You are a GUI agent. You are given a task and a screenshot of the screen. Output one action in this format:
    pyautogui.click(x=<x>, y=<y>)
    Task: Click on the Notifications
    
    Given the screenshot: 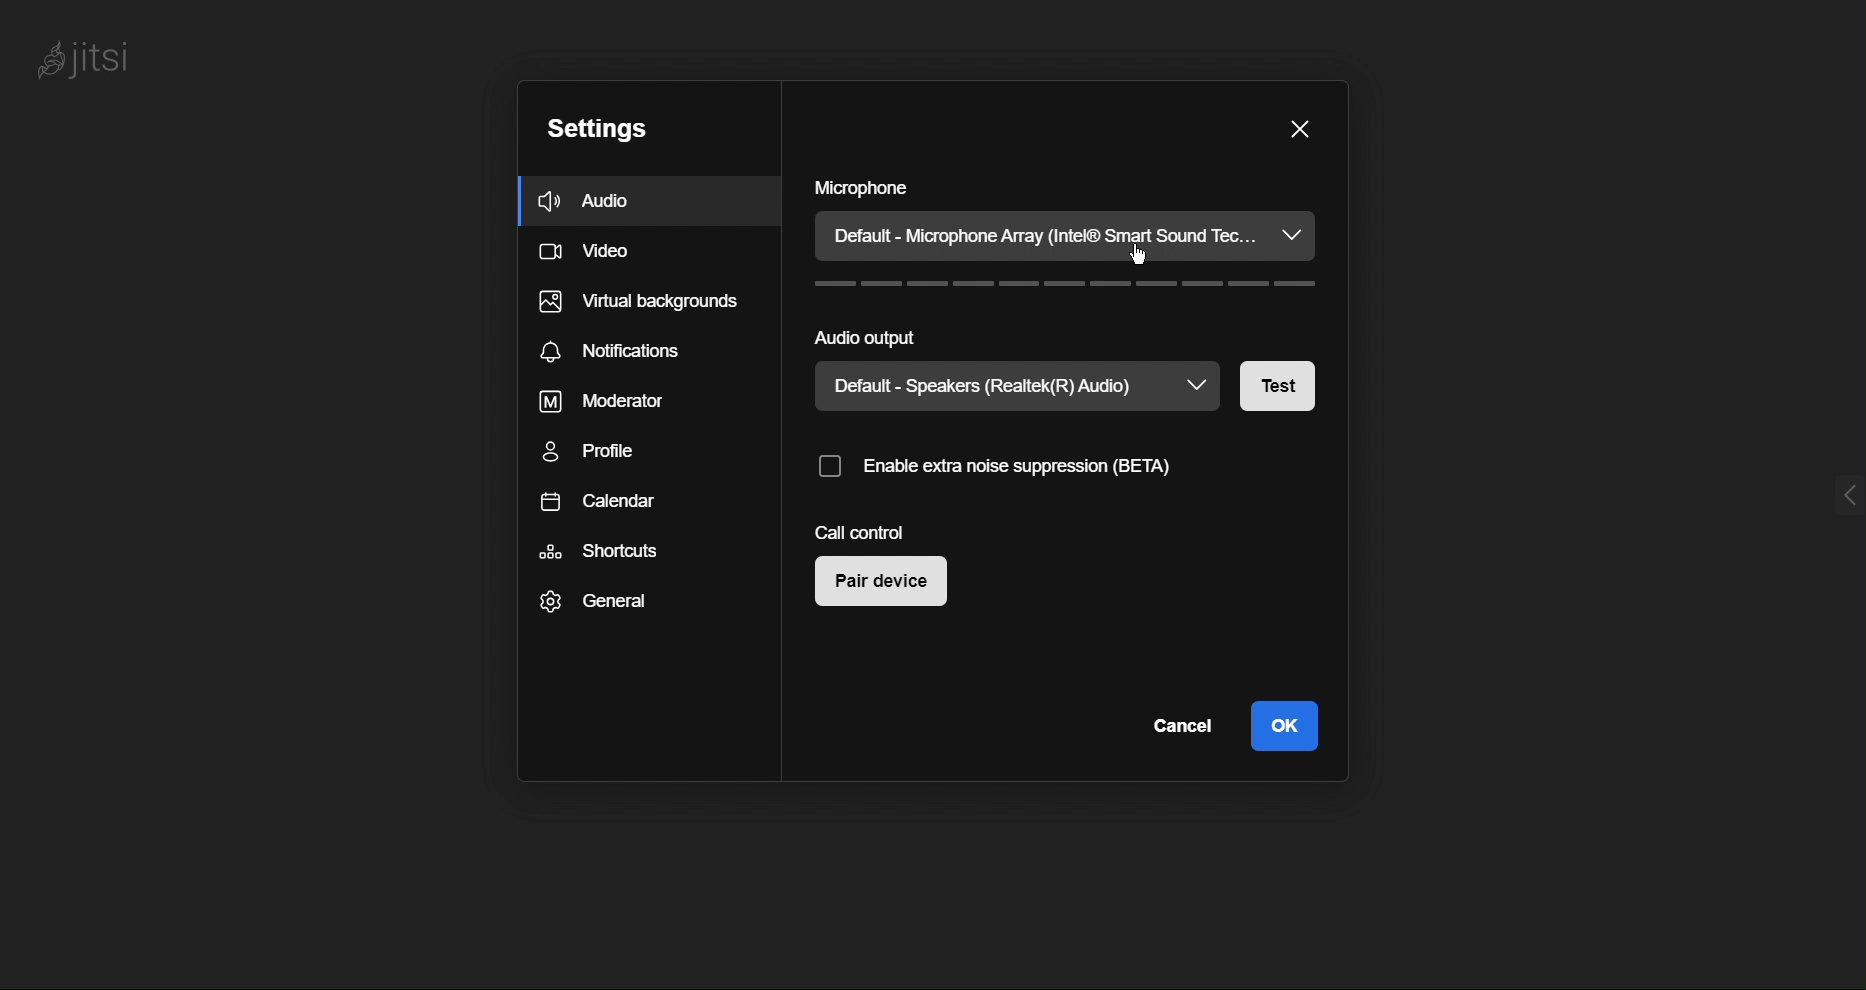 What is the action you would take?
    pyautogui.click(x=623, y=350)
    